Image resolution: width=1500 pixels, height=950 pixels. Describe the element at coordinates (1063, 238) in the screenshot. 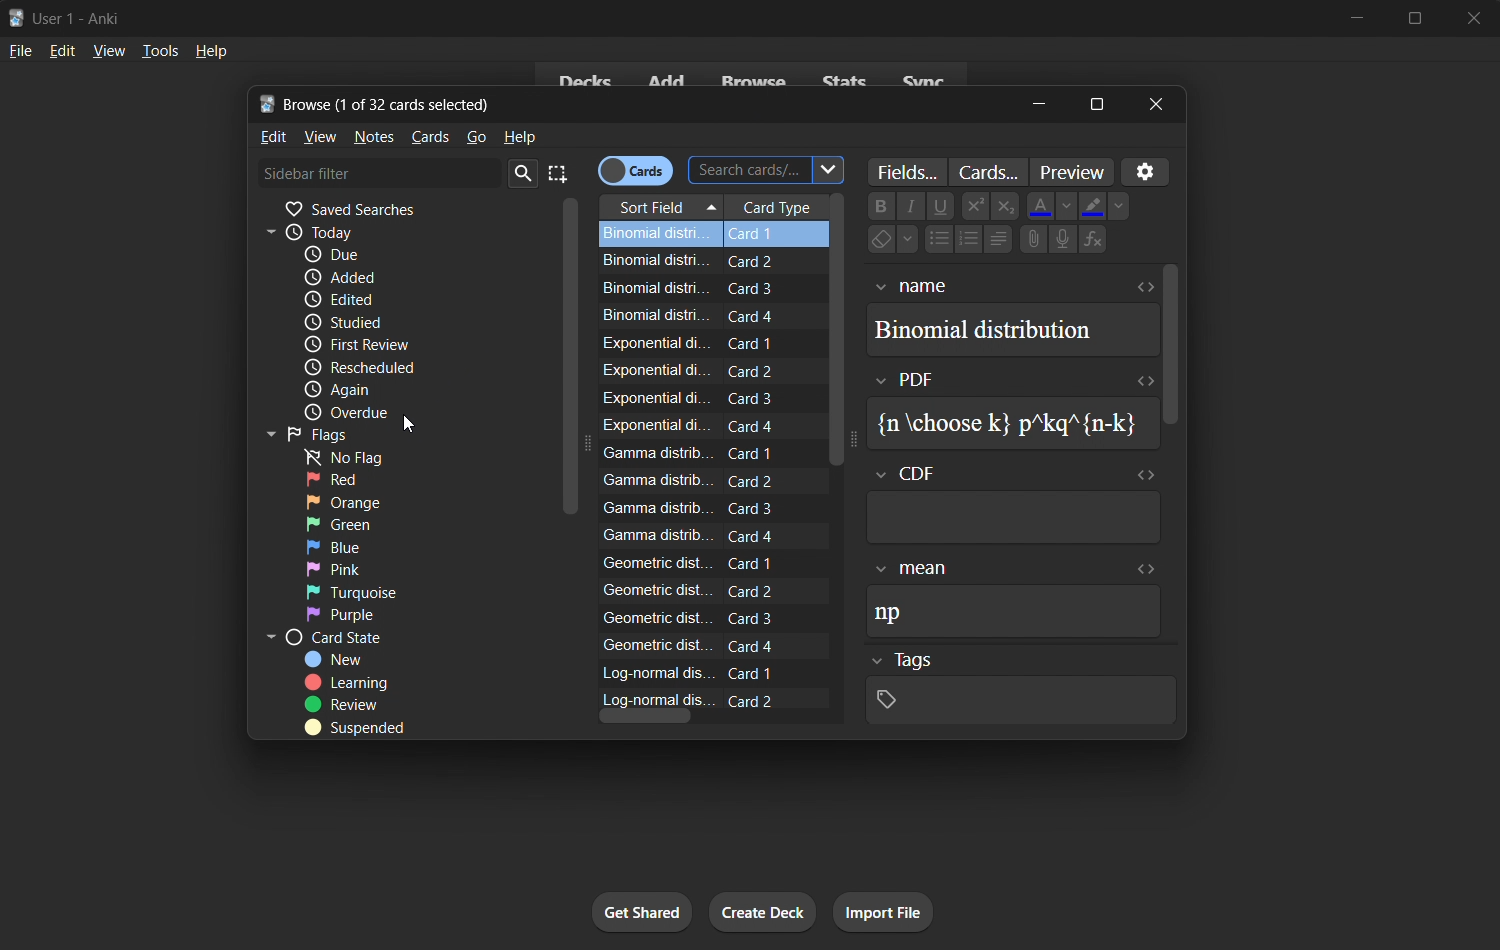

I see `` at that location.